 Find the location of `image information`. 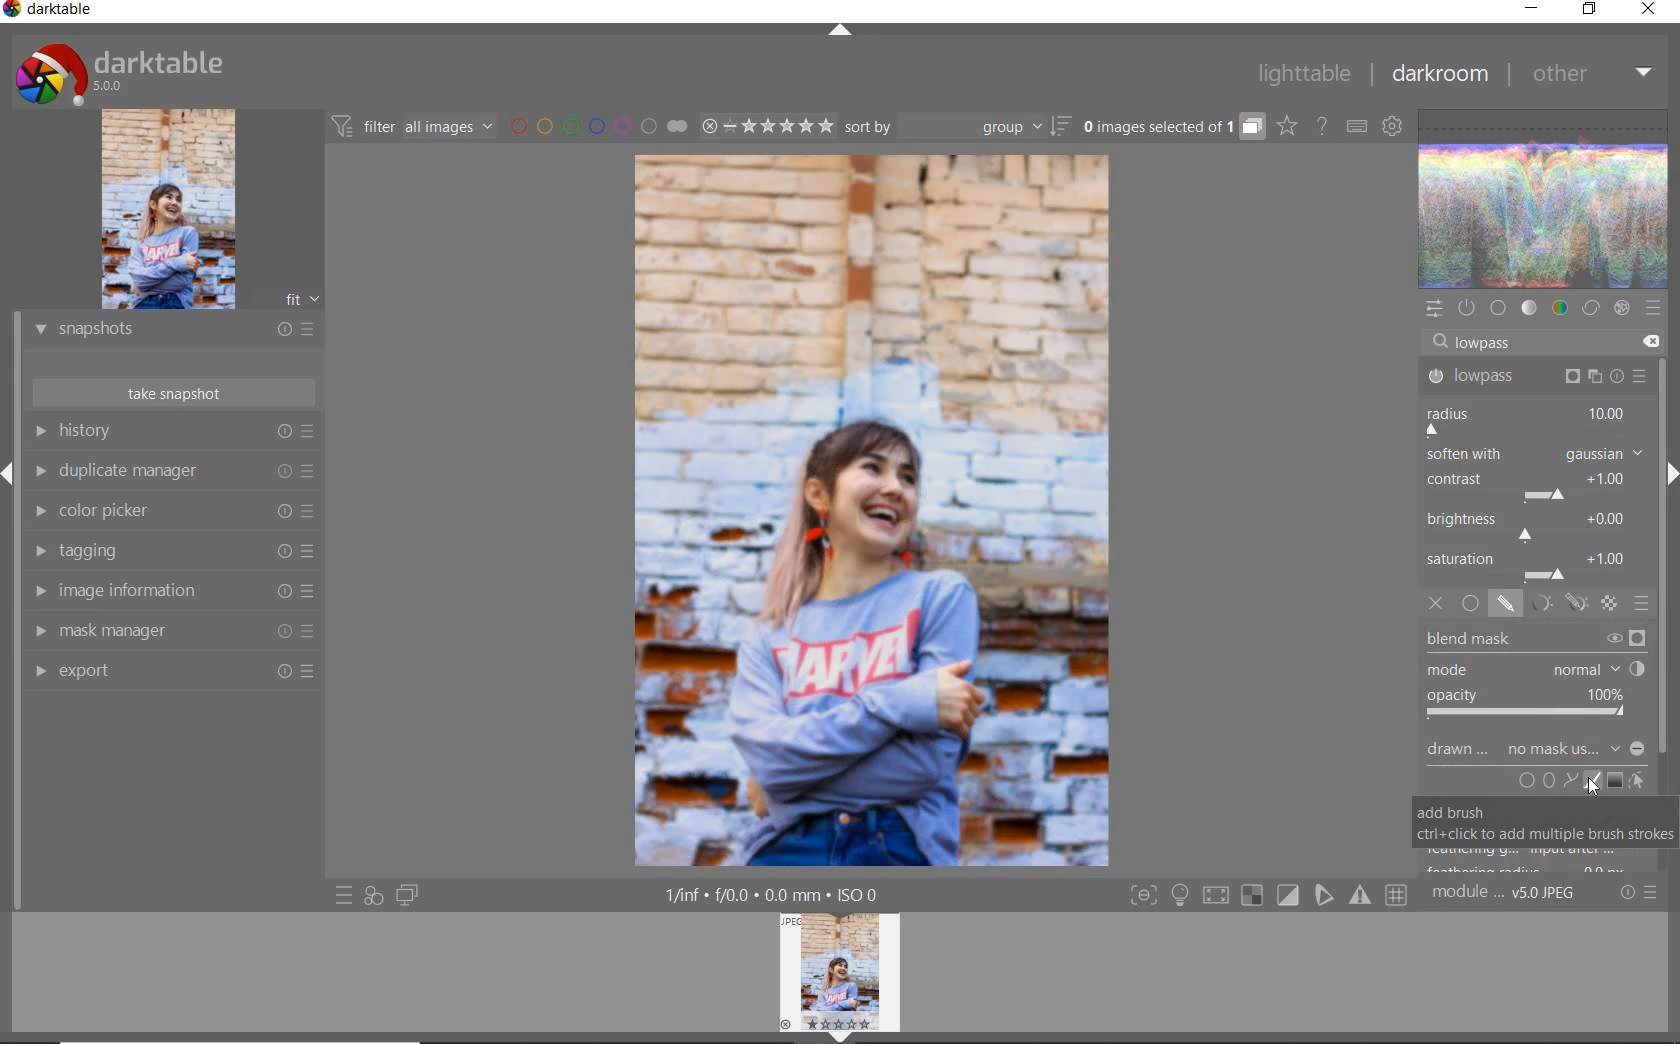

image information is located at coordinates (171, 594).